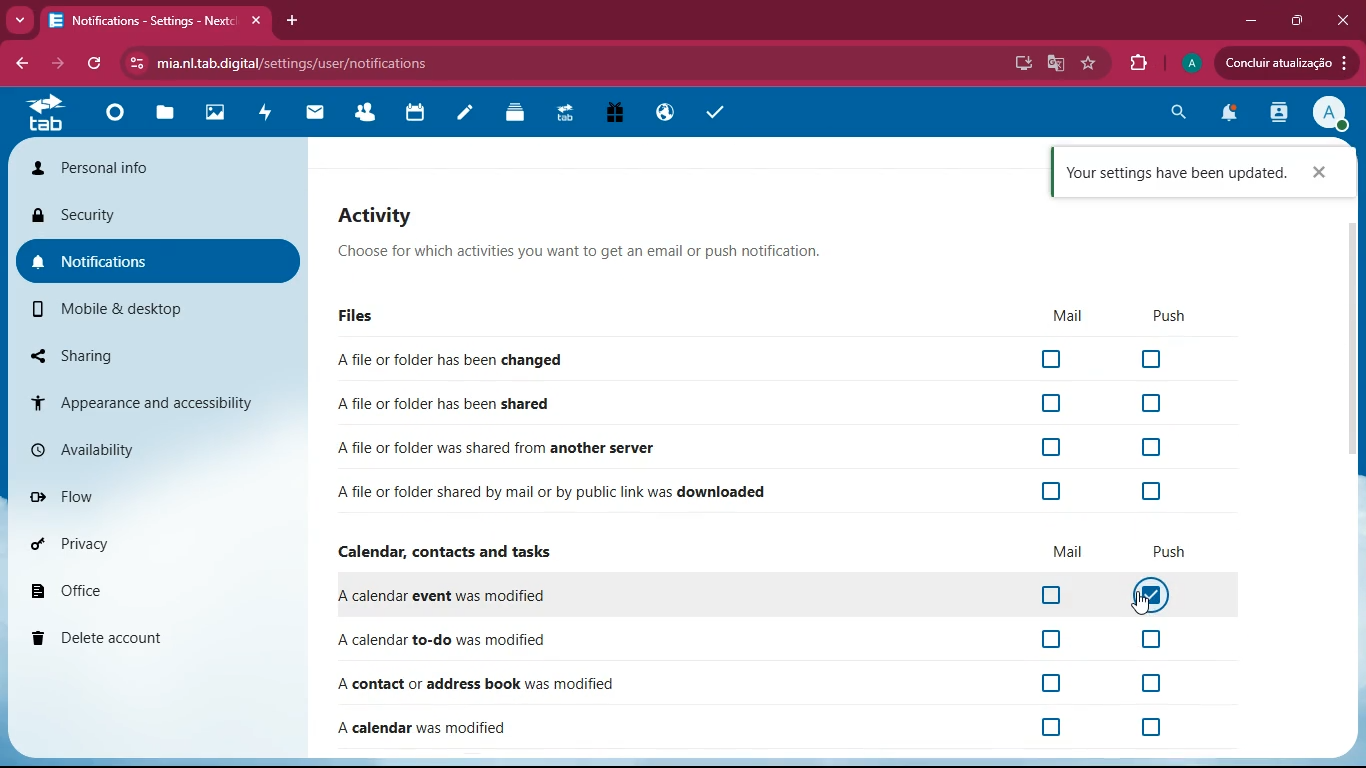  Describe the element at coordinates (18, 21) in the screenshot. I see `more` at that location.